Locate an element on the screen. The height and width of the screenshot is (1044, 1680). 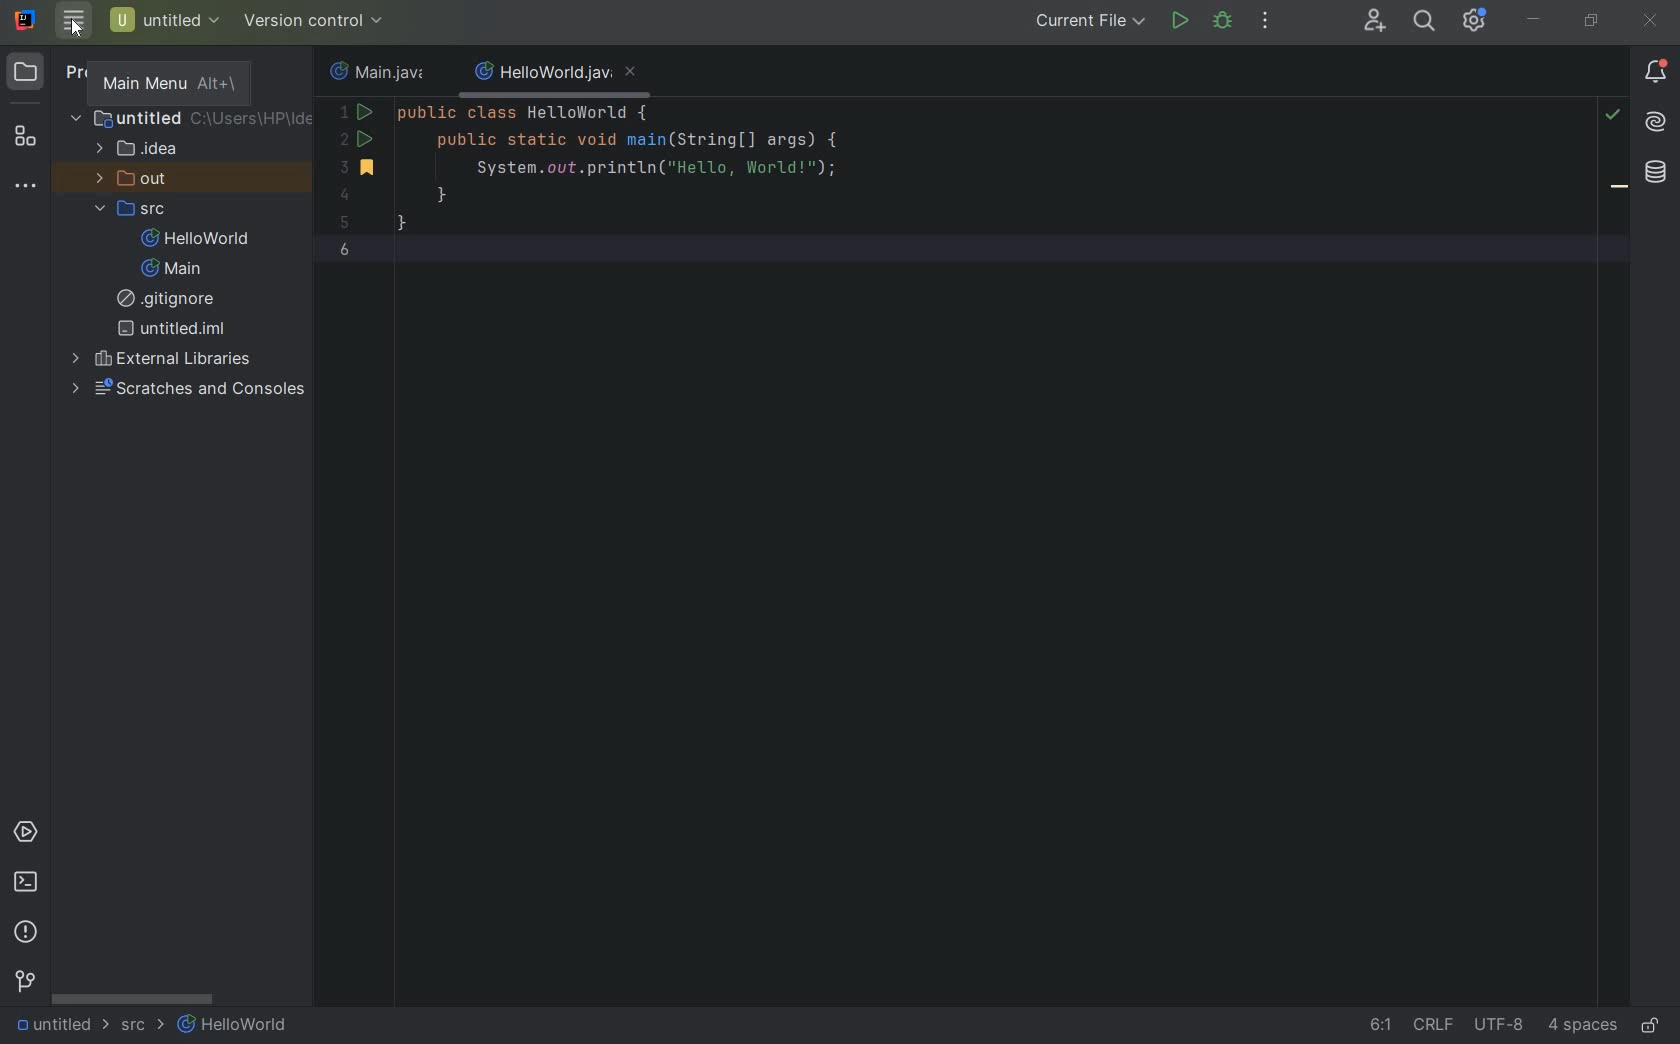
PROJECT is located at coordinates (27, 73).